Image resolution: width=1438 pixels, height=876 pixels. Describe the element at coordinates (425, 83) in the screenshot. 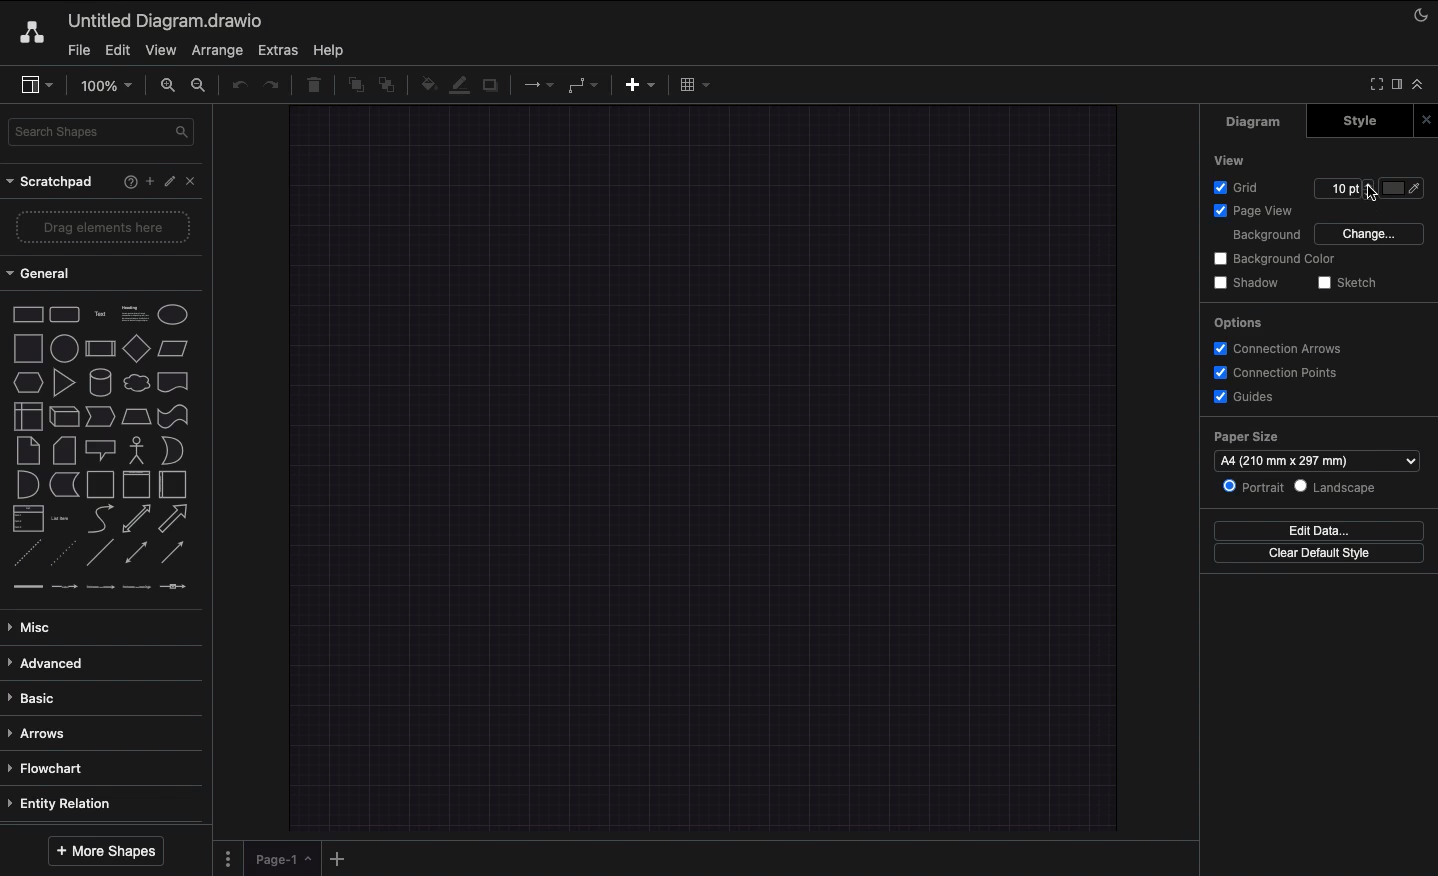

I see `Fill color` at that location.